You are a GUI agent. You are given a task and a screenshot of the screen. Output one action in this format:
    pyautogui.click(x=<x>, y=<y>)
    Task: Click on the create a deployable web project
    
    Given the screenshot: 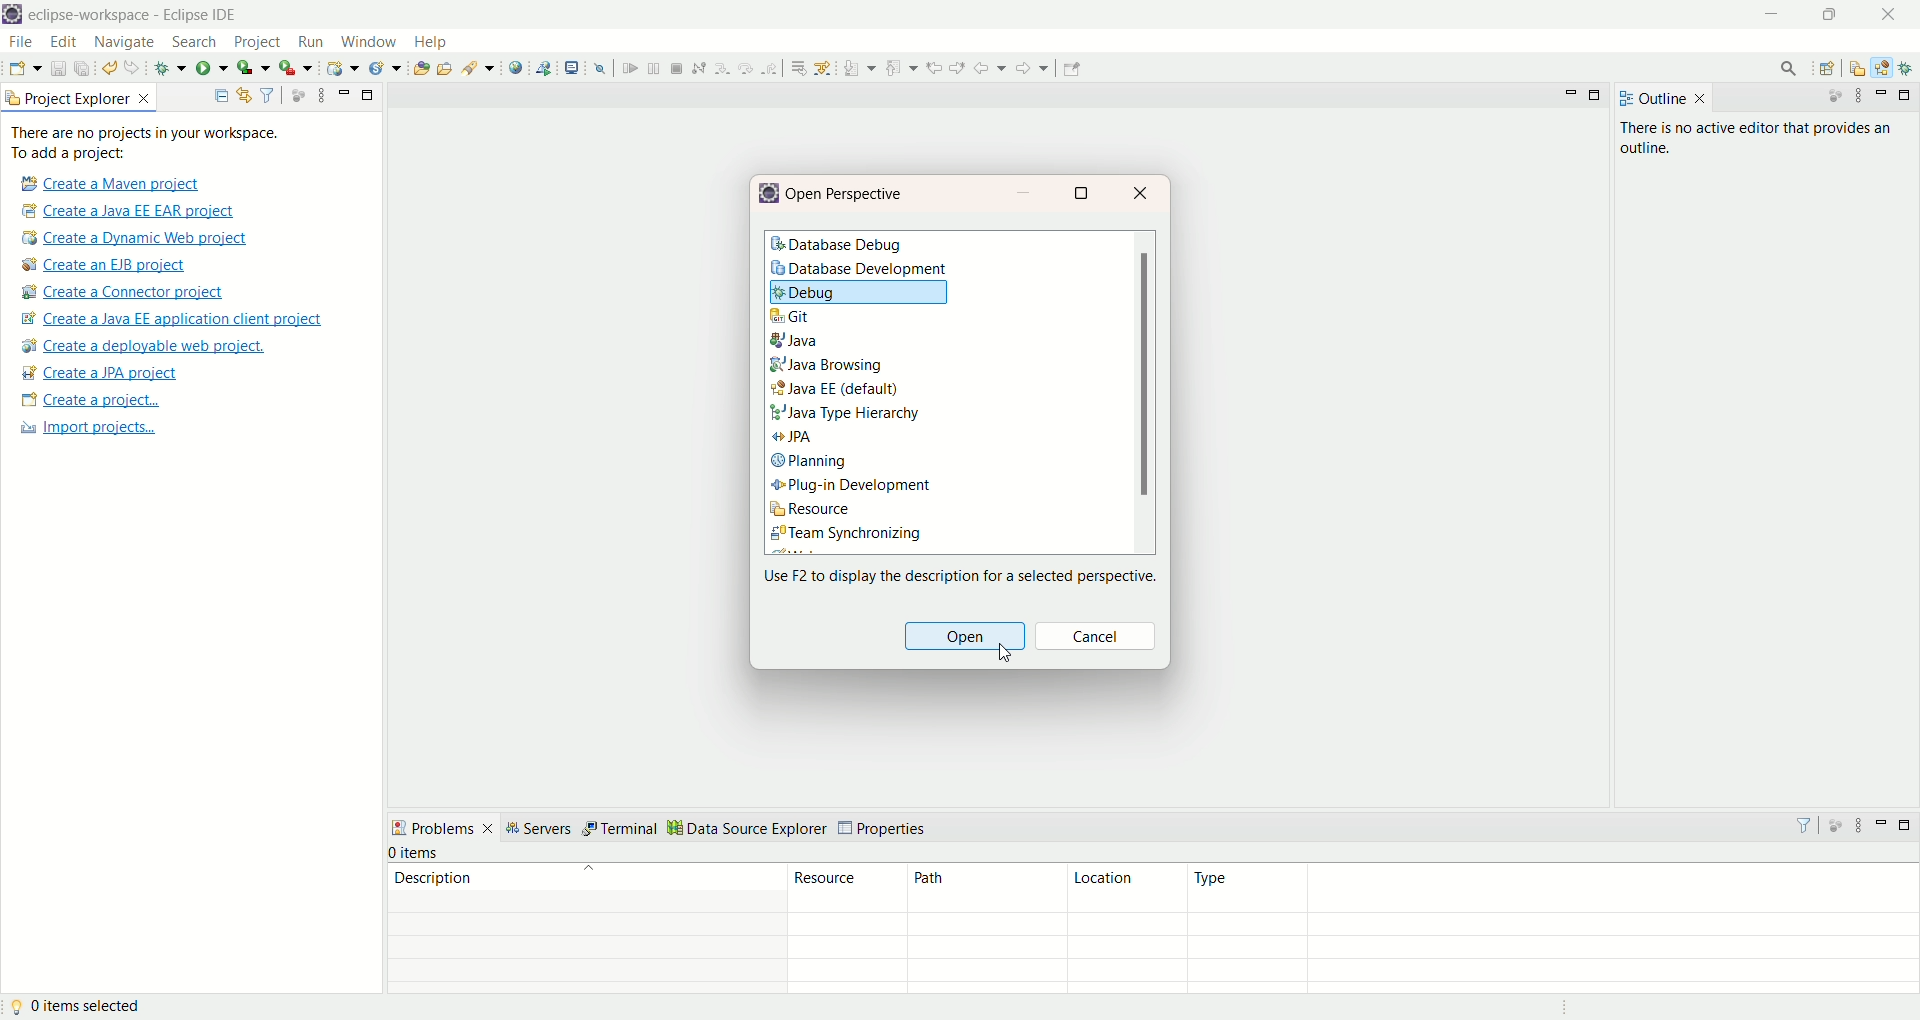 What is the action you would take?
    pyautogui.click(x=144, y=346)
    